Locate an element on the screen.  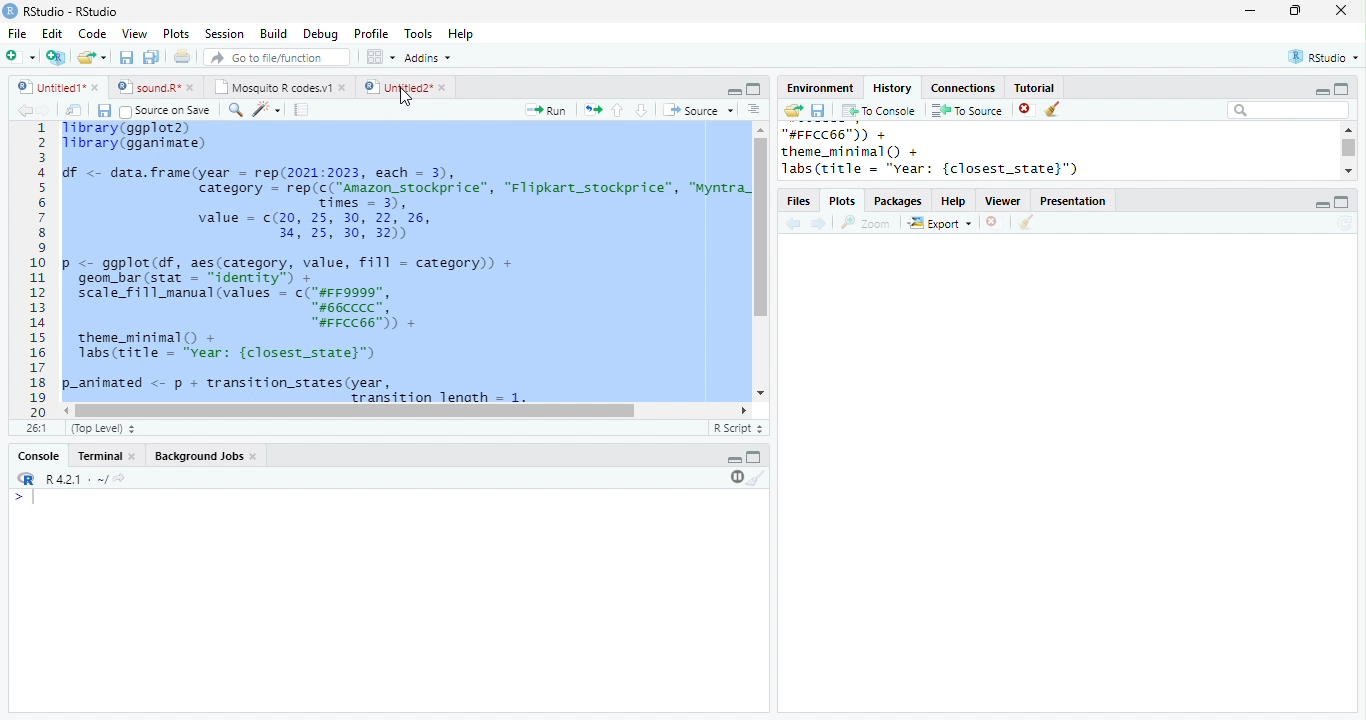
cursor is located at coordinates (404, 98).